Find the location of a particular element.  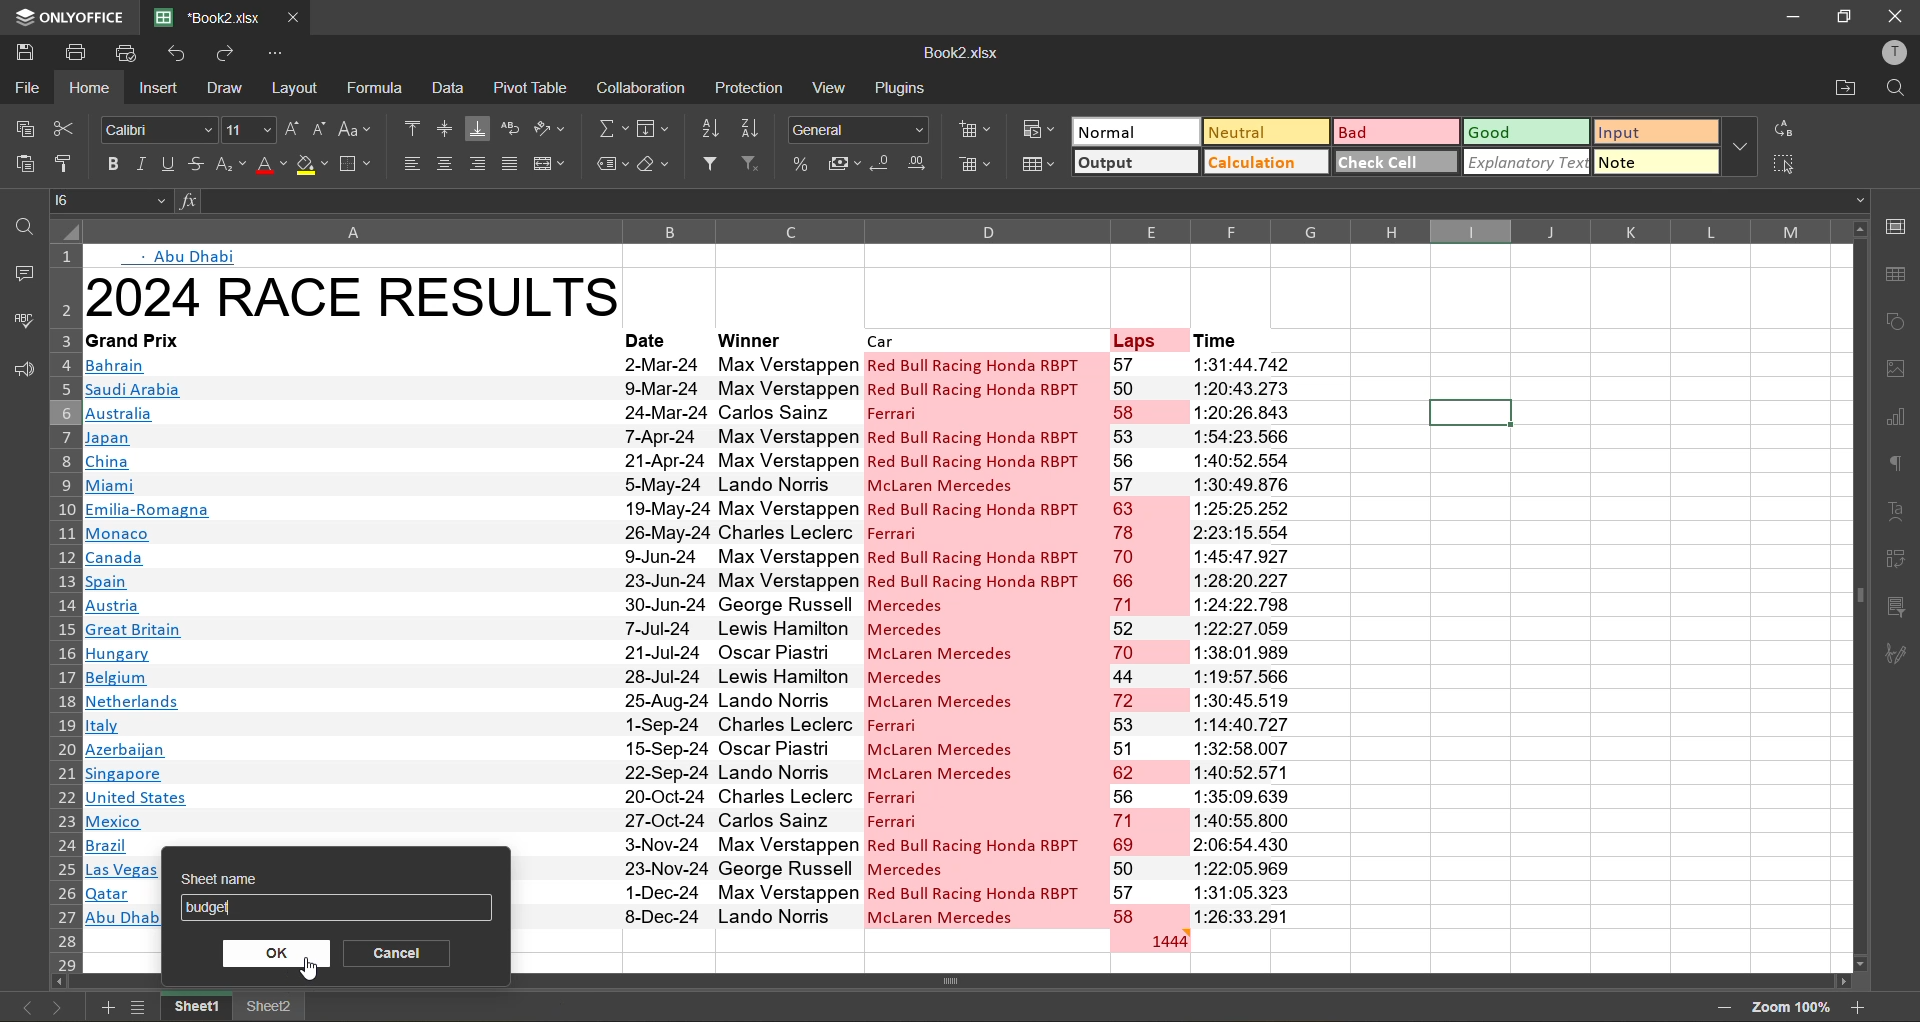

sub/superscript is located at coordinates (229, 166).